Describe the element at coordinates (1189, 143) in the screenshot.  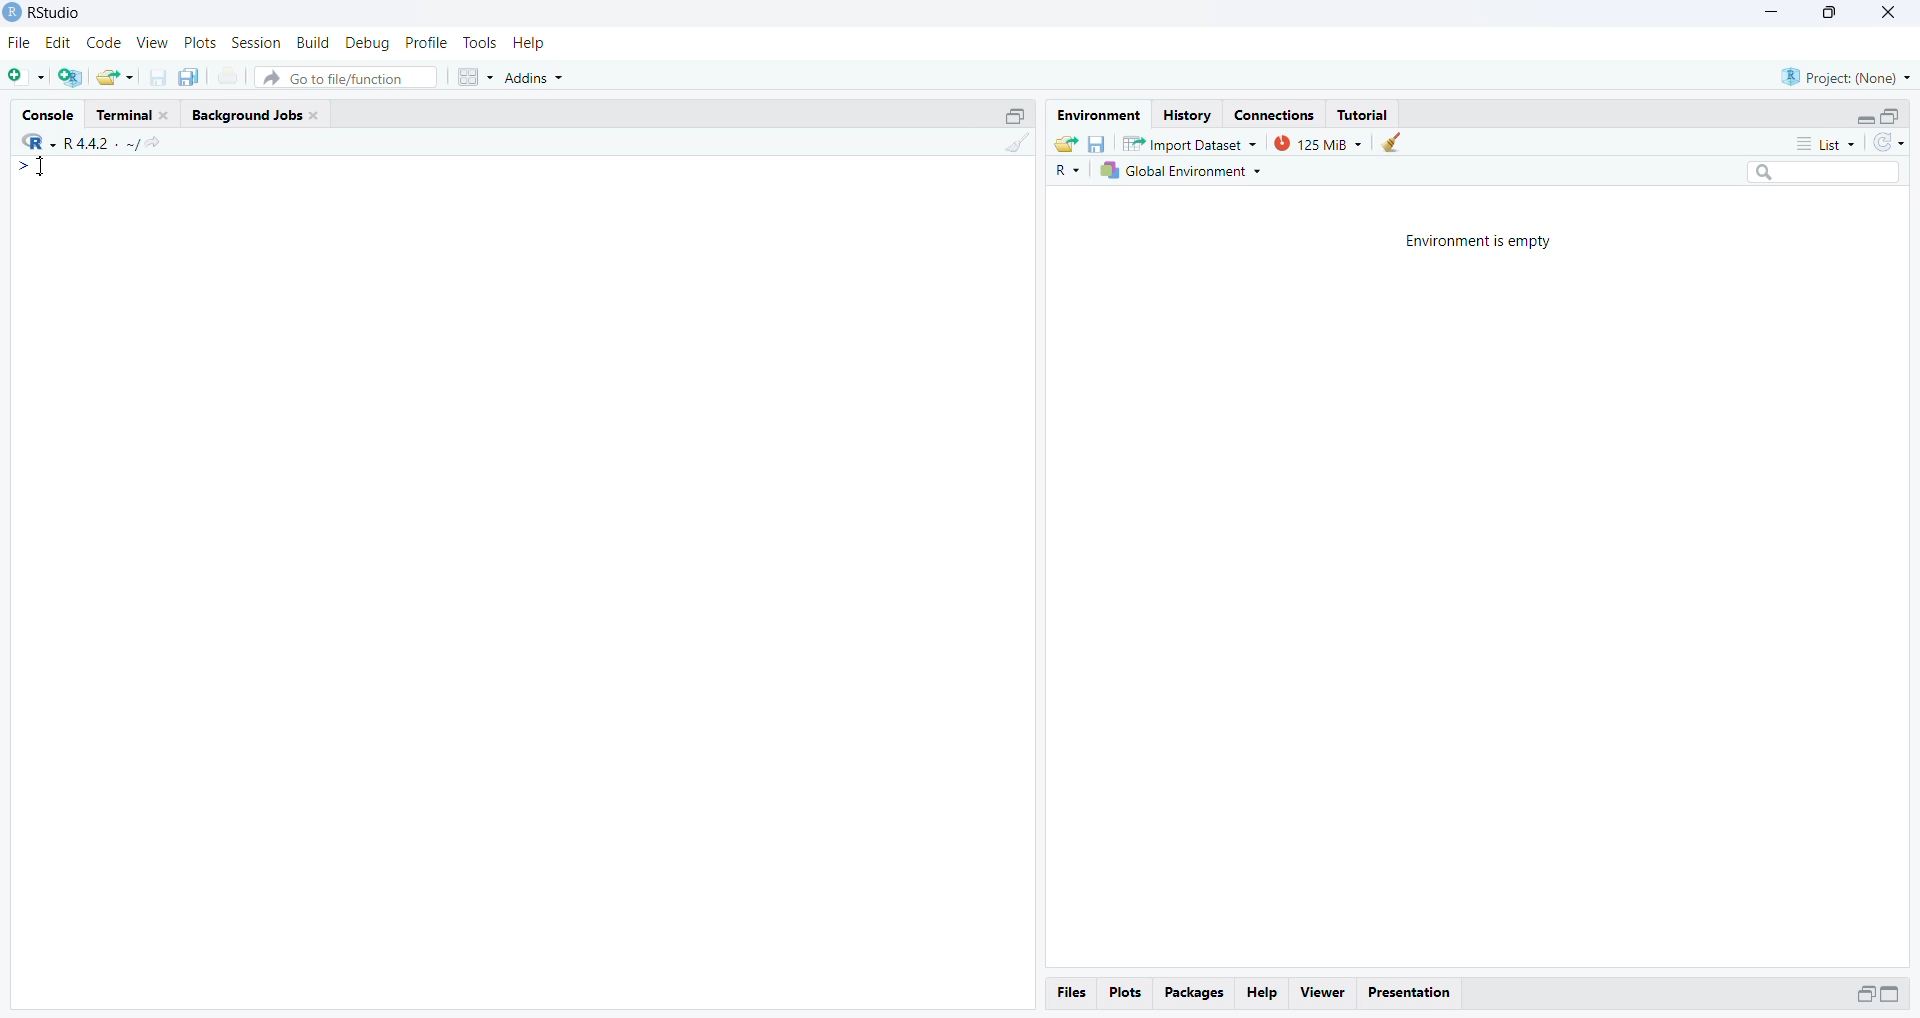
I see `Import Dataset` at that location.